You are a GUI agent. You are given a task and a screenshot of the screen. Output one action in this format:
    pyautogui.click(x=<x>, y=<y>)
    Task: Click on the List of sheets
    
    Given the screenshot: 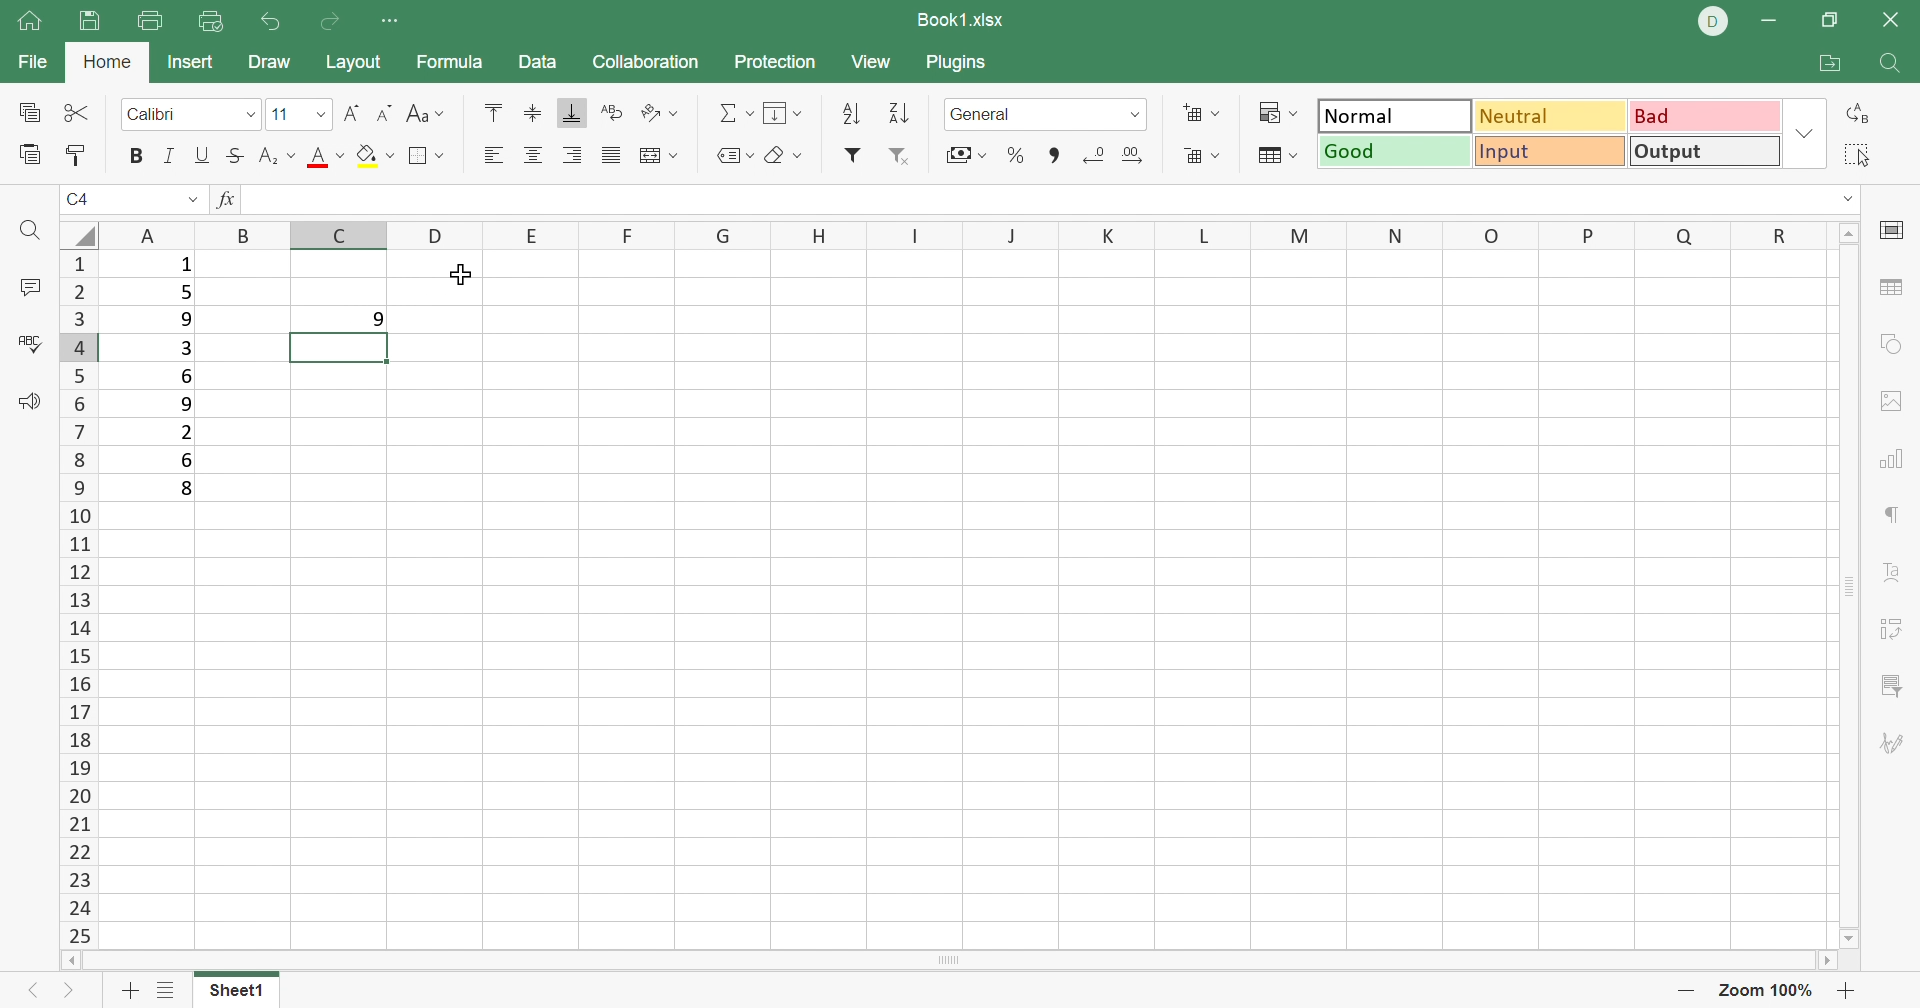 What is the action you would take?
    pyautogui.click(x=166, y=991)
    